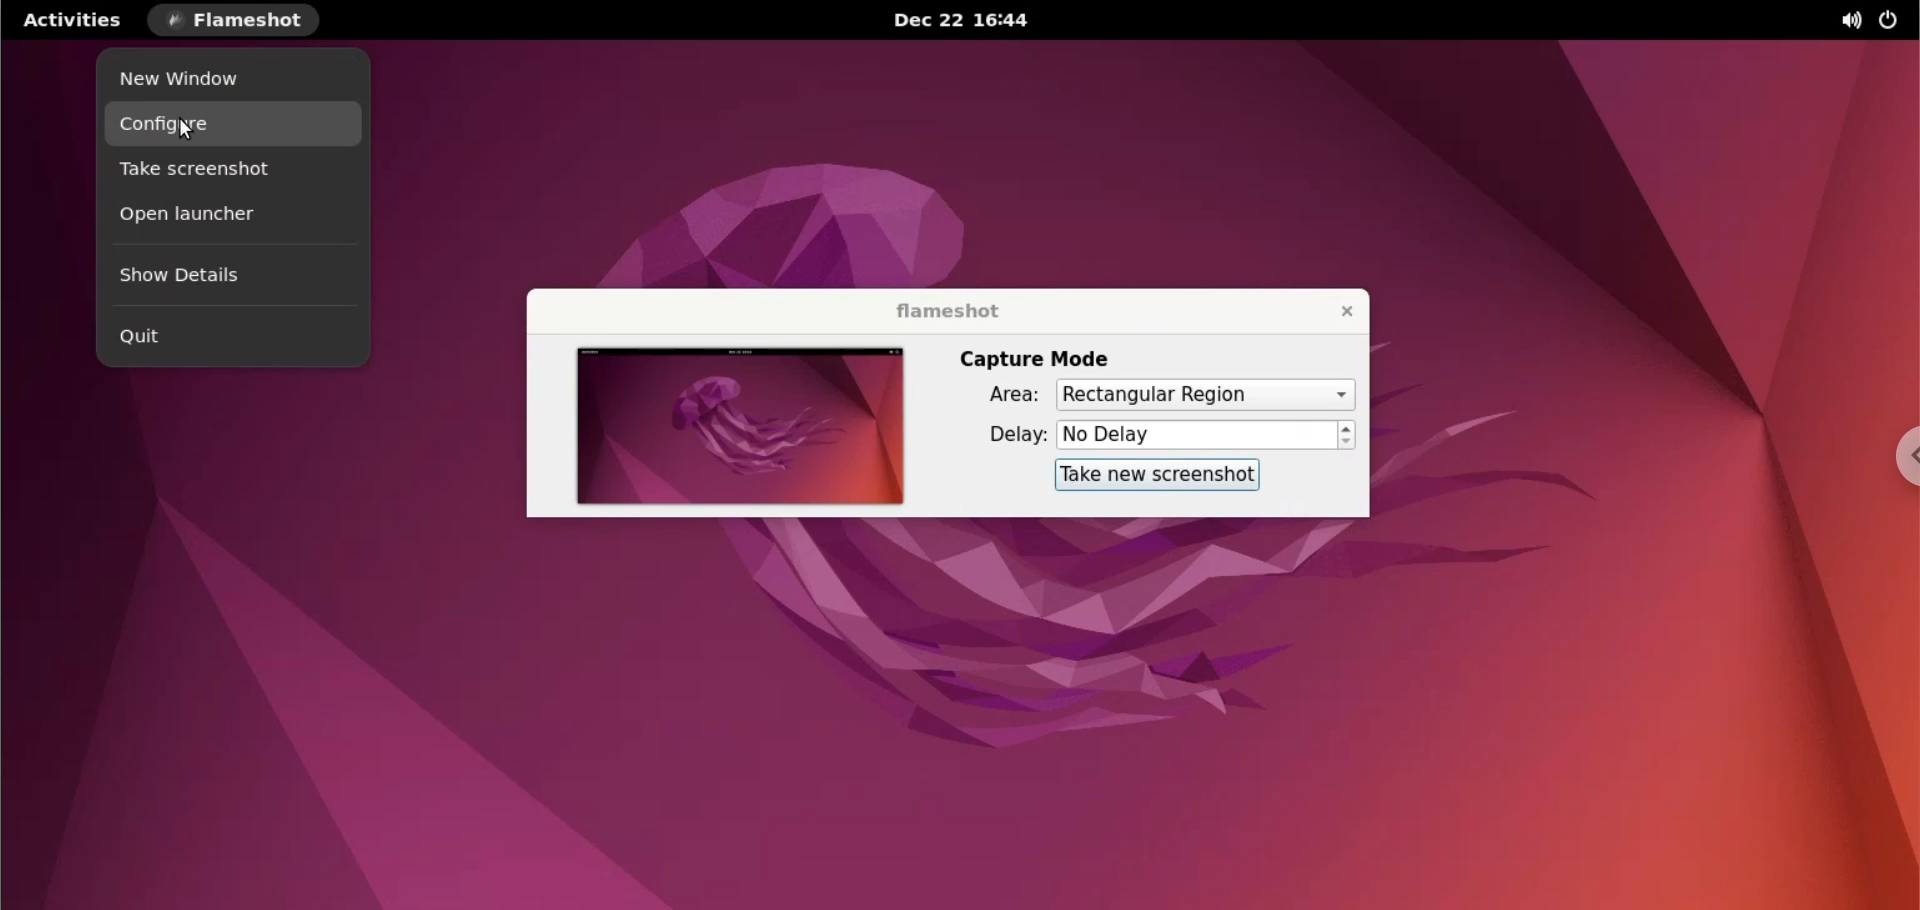 The image size is (1920, 910). I want to click on new window, so click(221, 77).